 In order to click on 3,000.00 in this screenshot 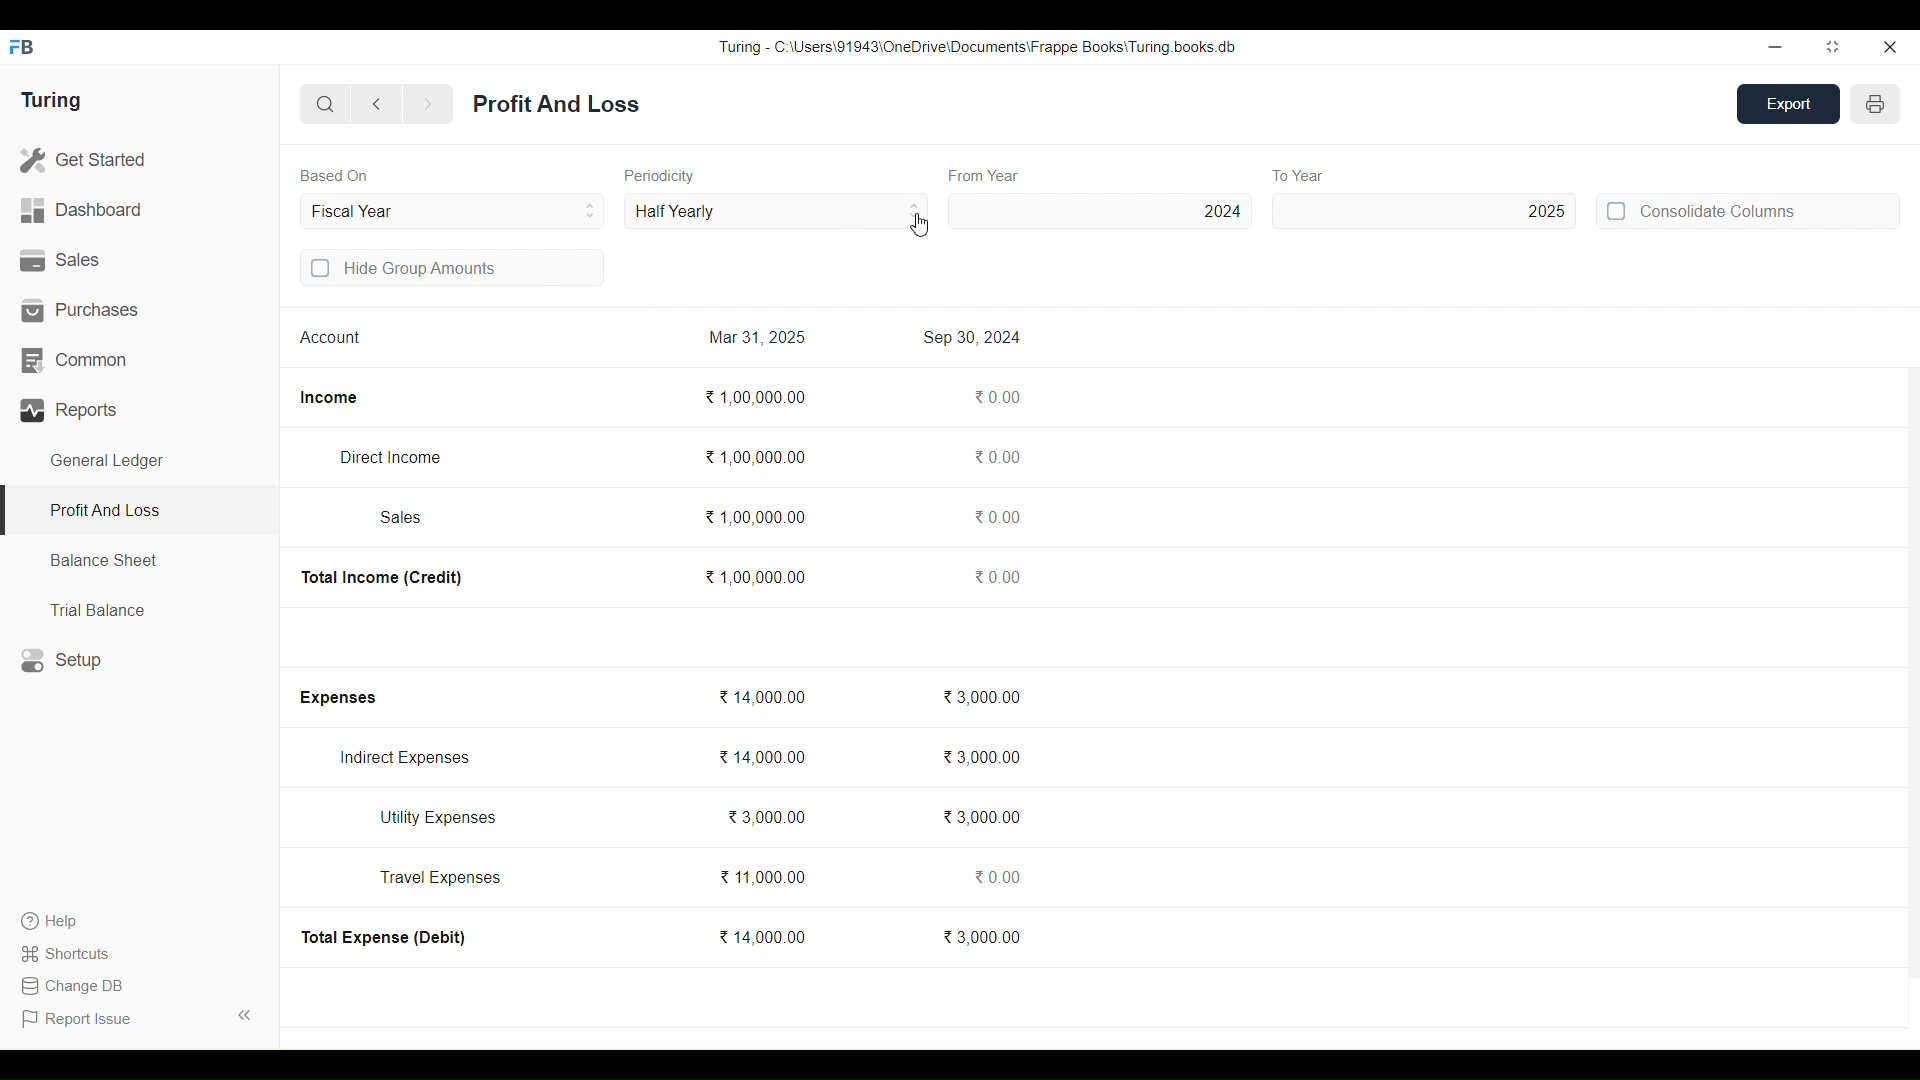, I will do `click(981, 697)`.